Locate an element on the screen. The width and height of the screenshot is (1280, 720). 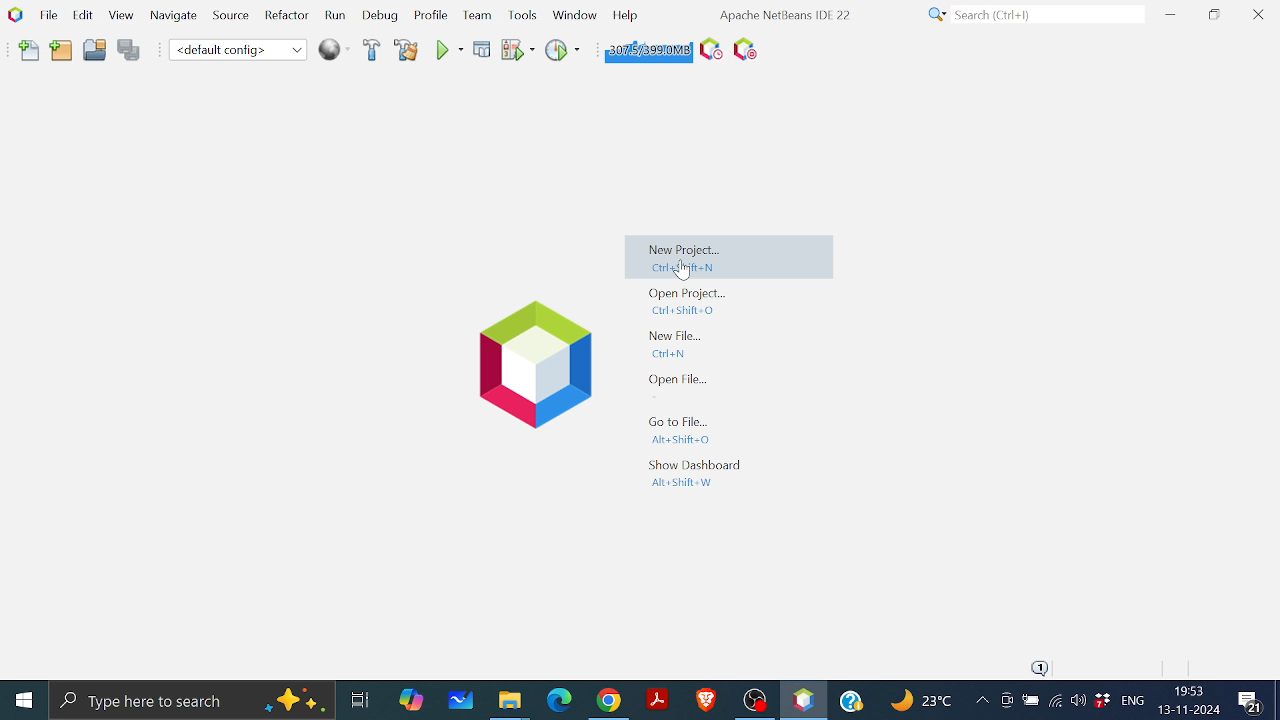
Build project is located at coordinates (370, 51).